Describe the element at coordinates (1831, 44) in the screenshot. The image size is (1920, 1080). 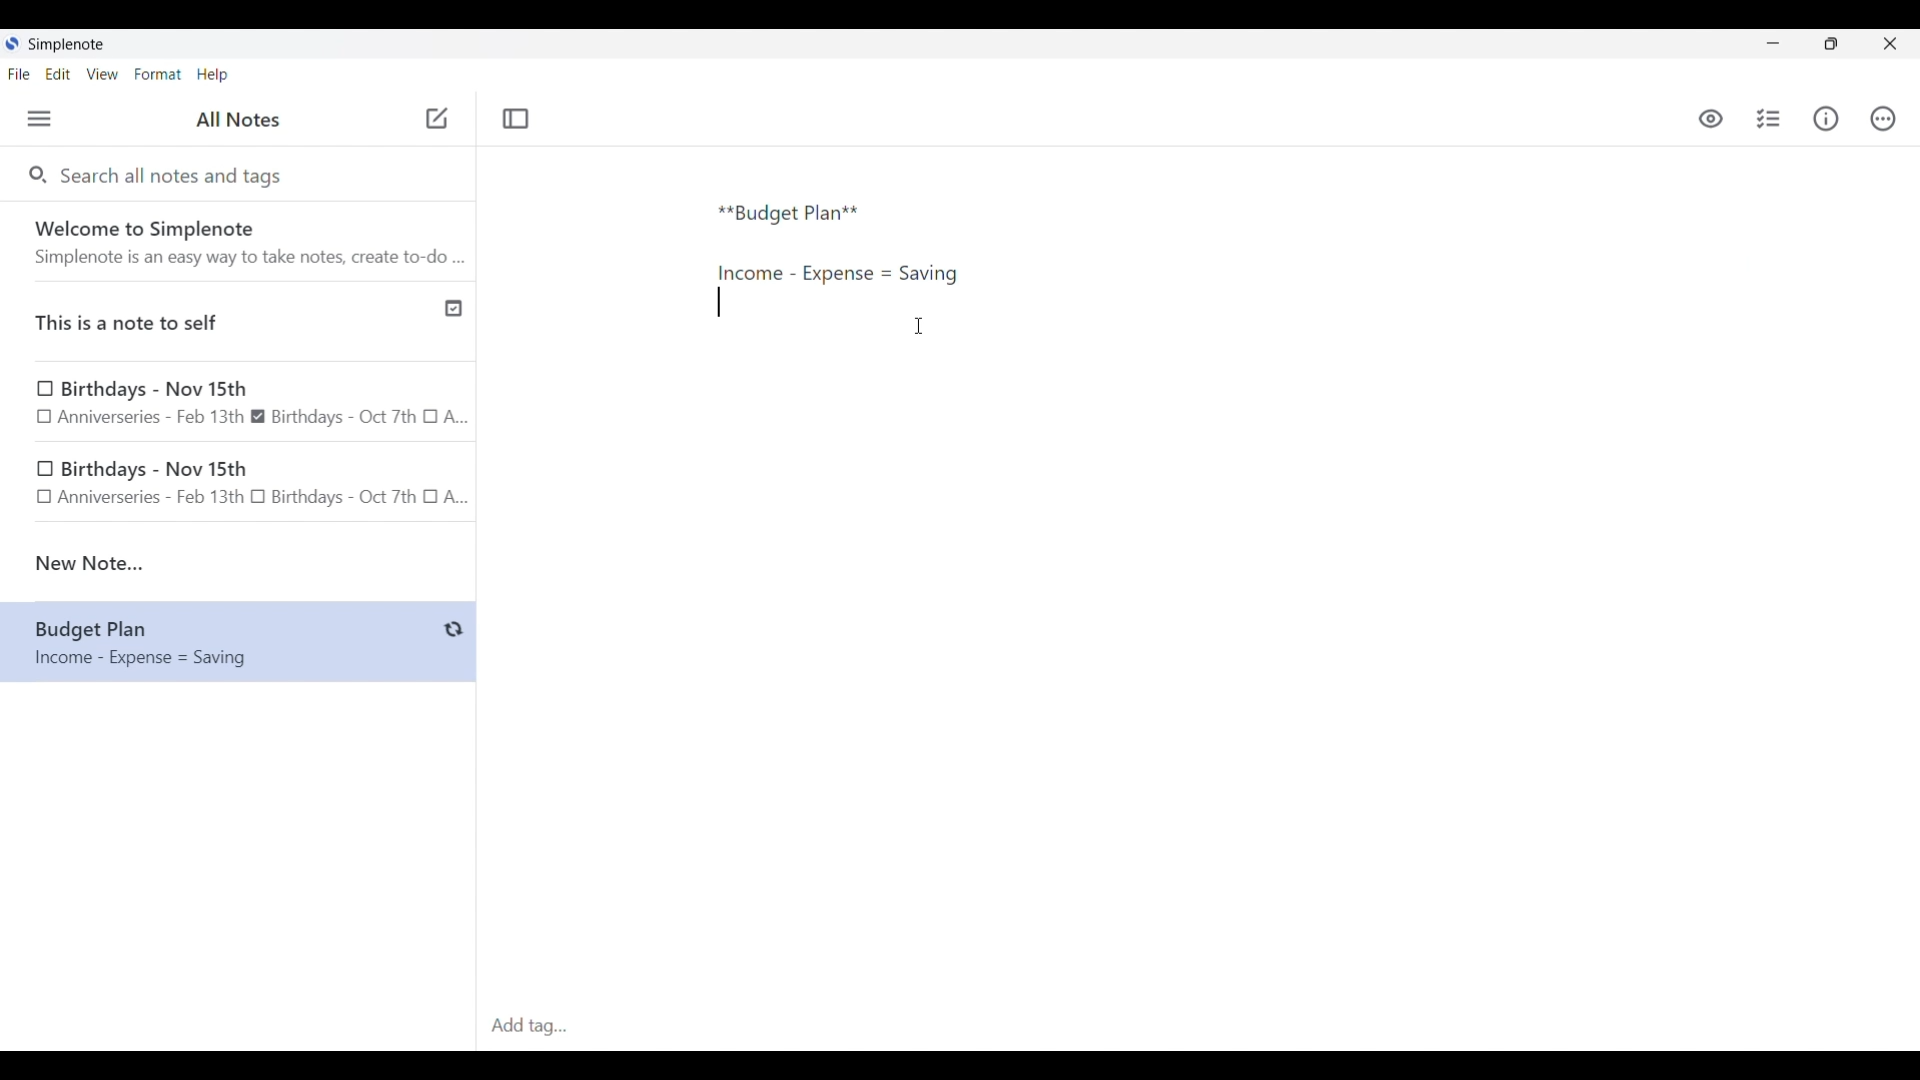
I see `Show interface in a smaller tab` at that location.